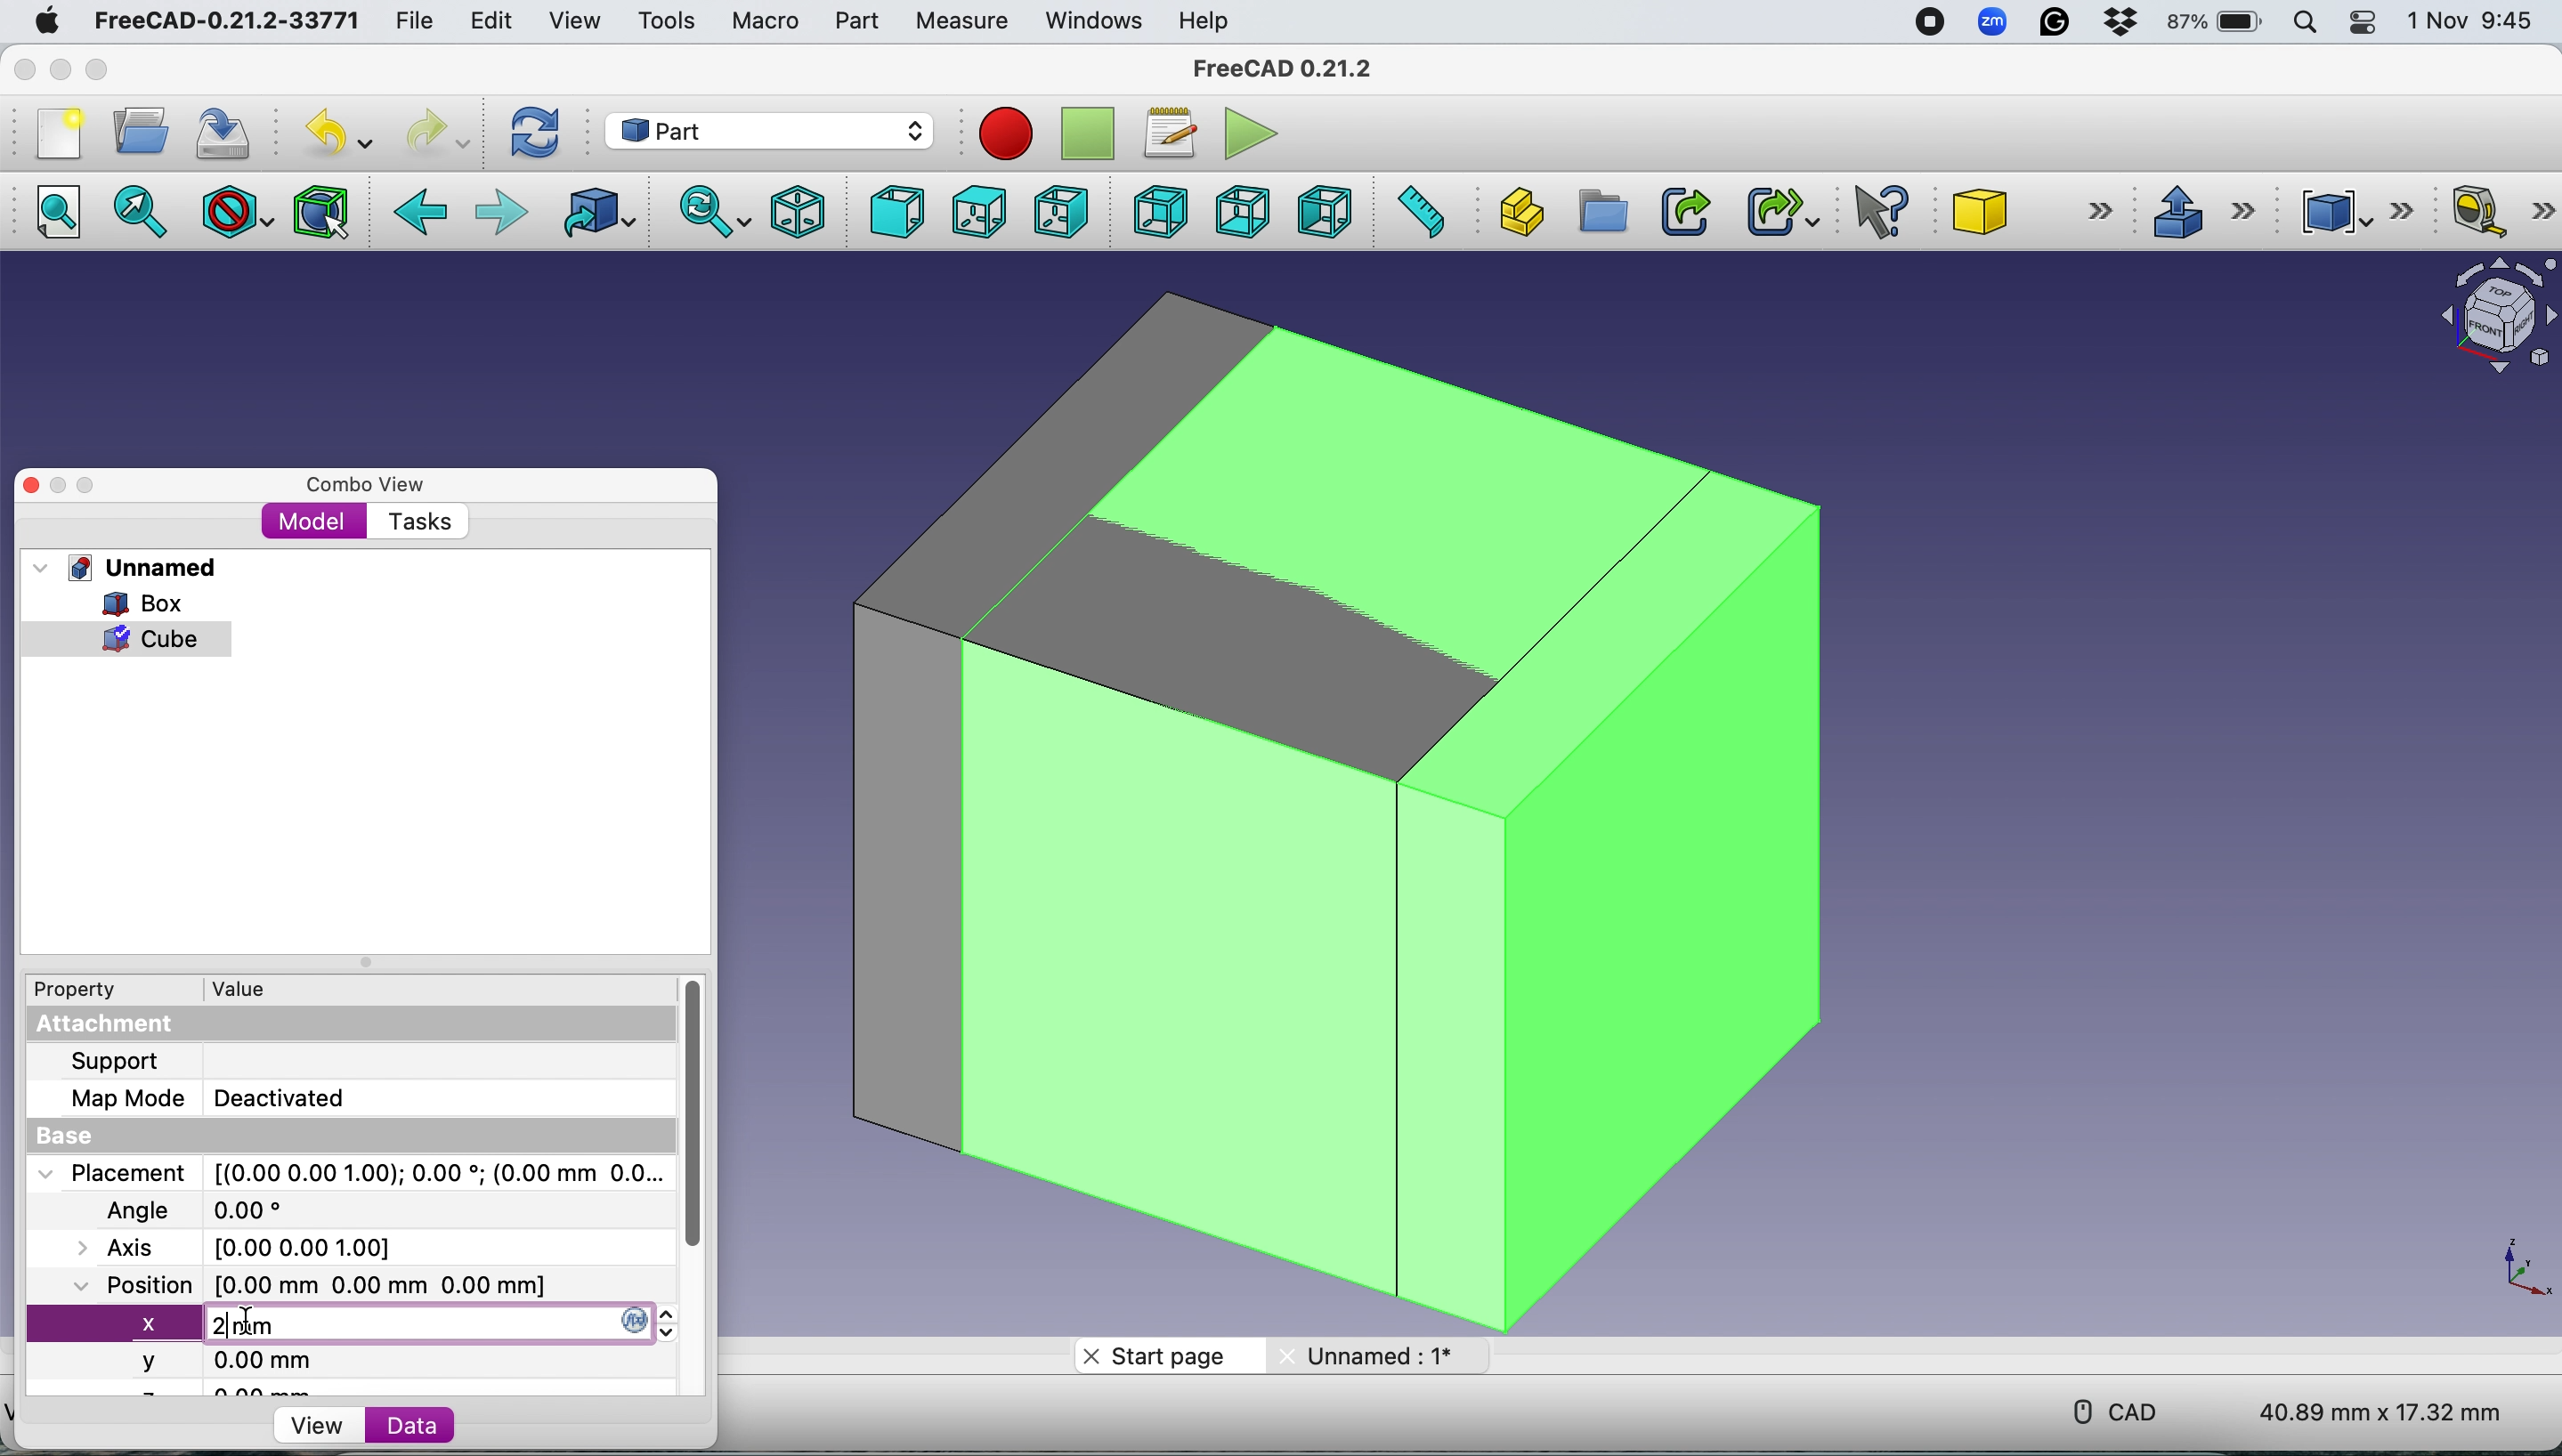  I want to click on Close, so click(25, 69).